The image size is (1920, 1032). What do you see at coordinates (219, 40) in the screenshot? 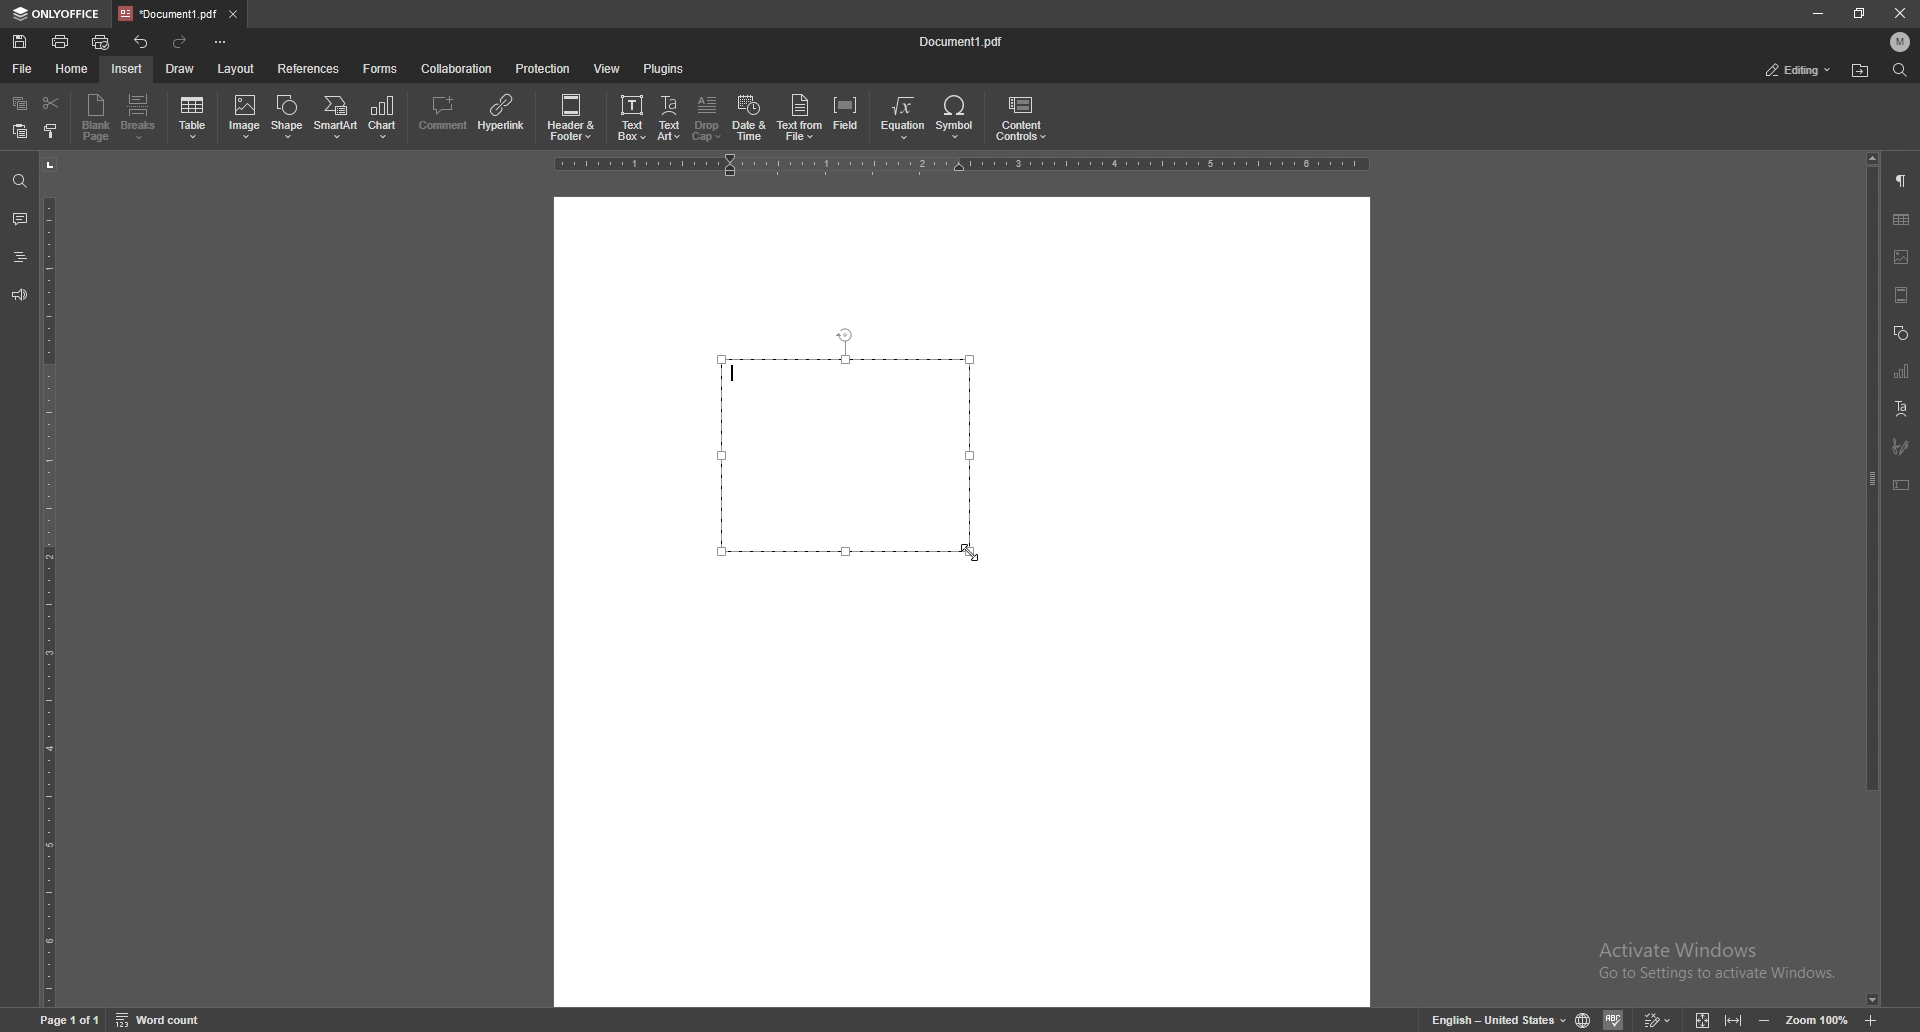
I see `customize toolbar` at bounding box center [219, 40].